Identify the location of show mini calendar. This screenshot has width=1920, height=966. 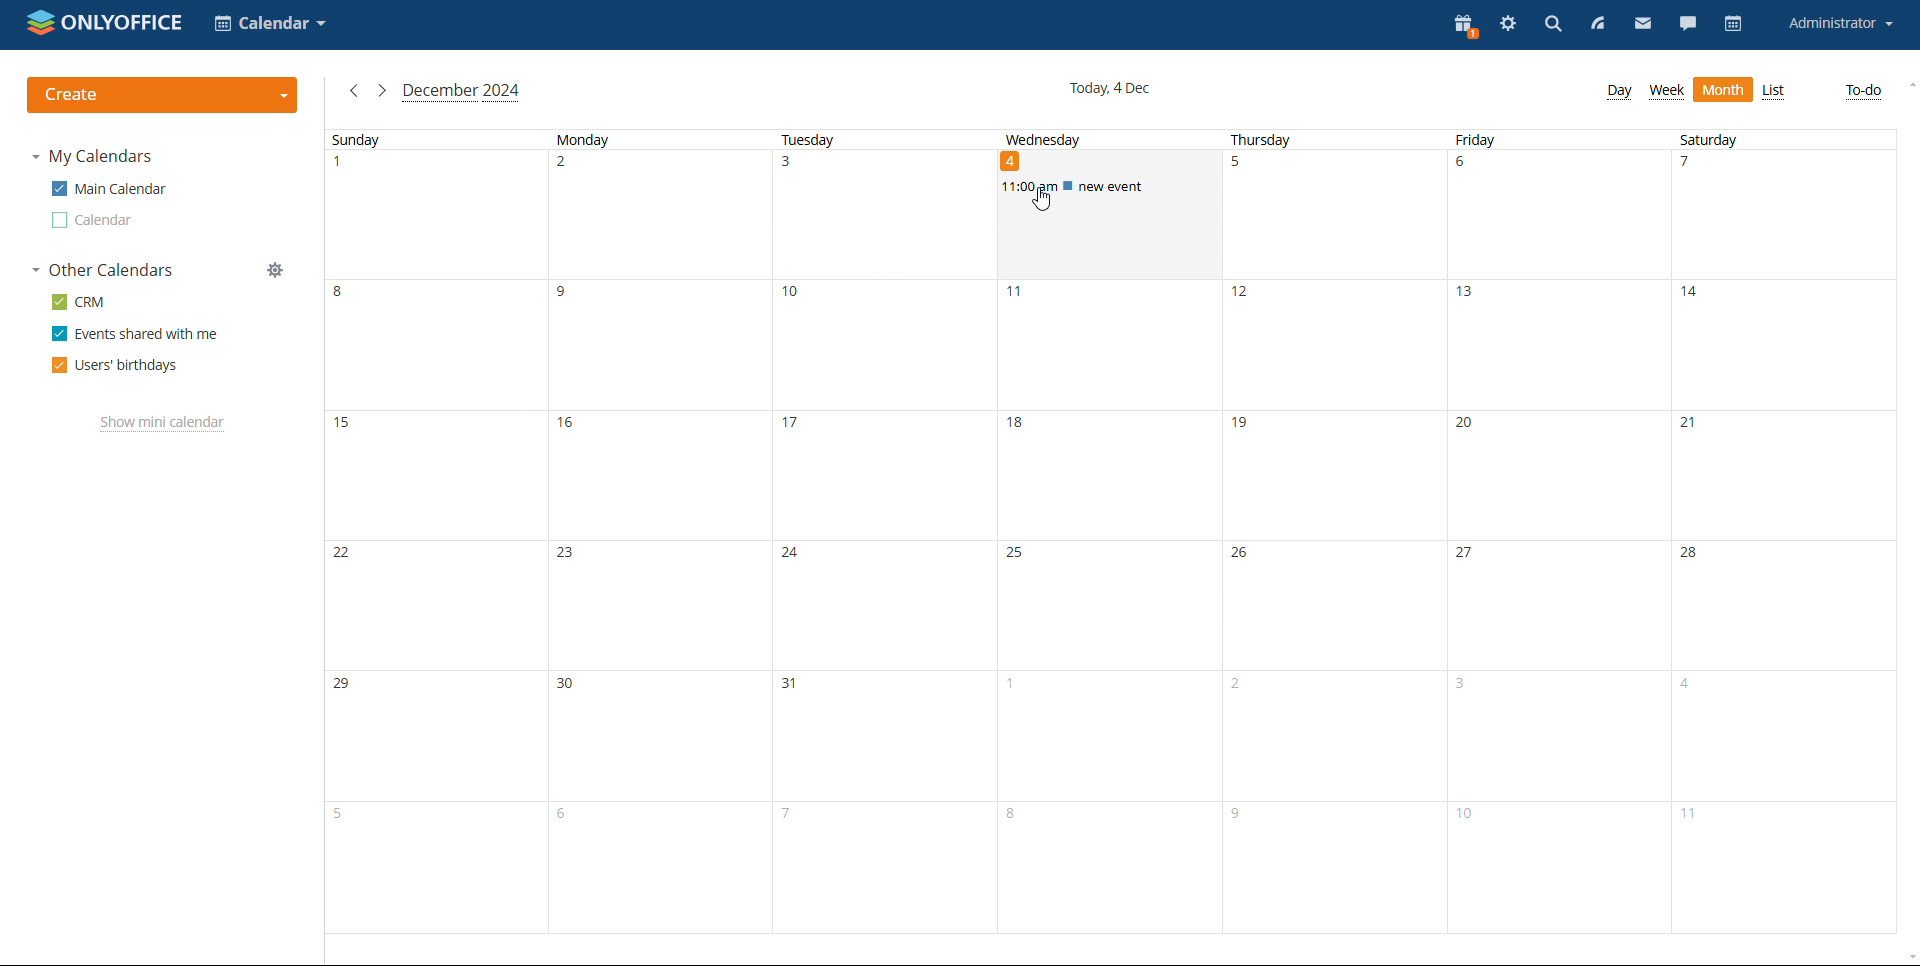
(162, 424).